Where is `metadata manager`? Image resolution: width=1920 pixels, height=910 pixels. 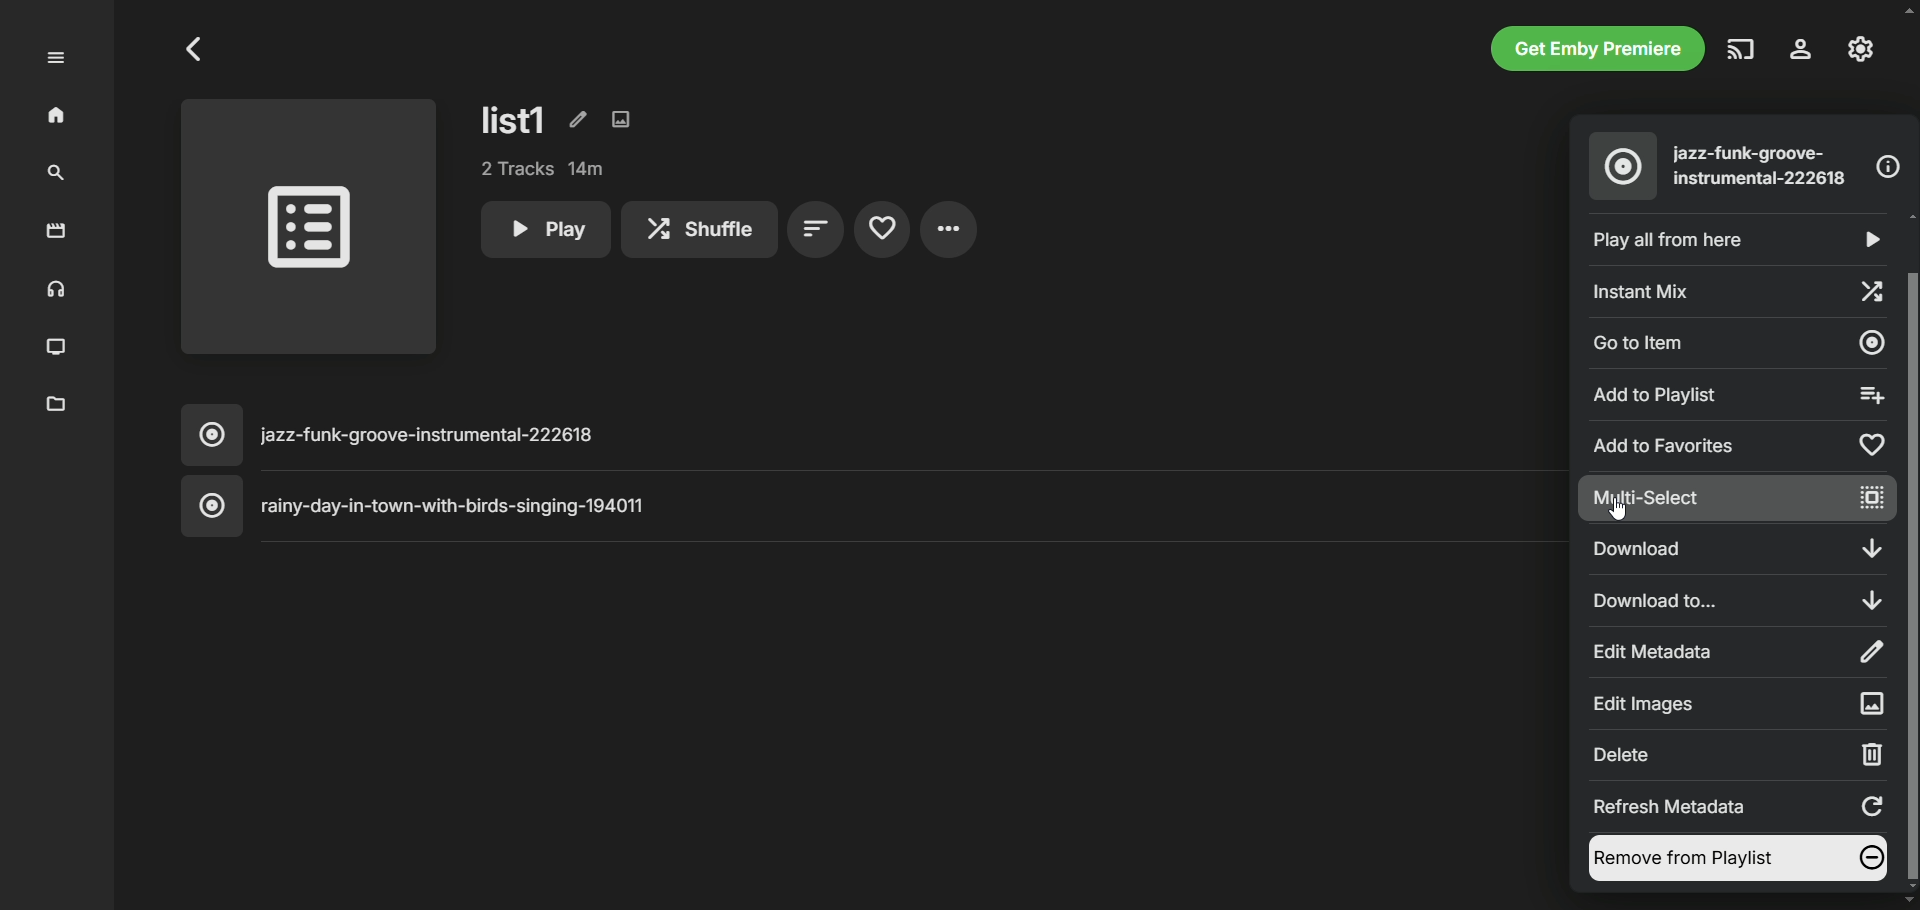
metadata manager is located at coordinates (57, 405).